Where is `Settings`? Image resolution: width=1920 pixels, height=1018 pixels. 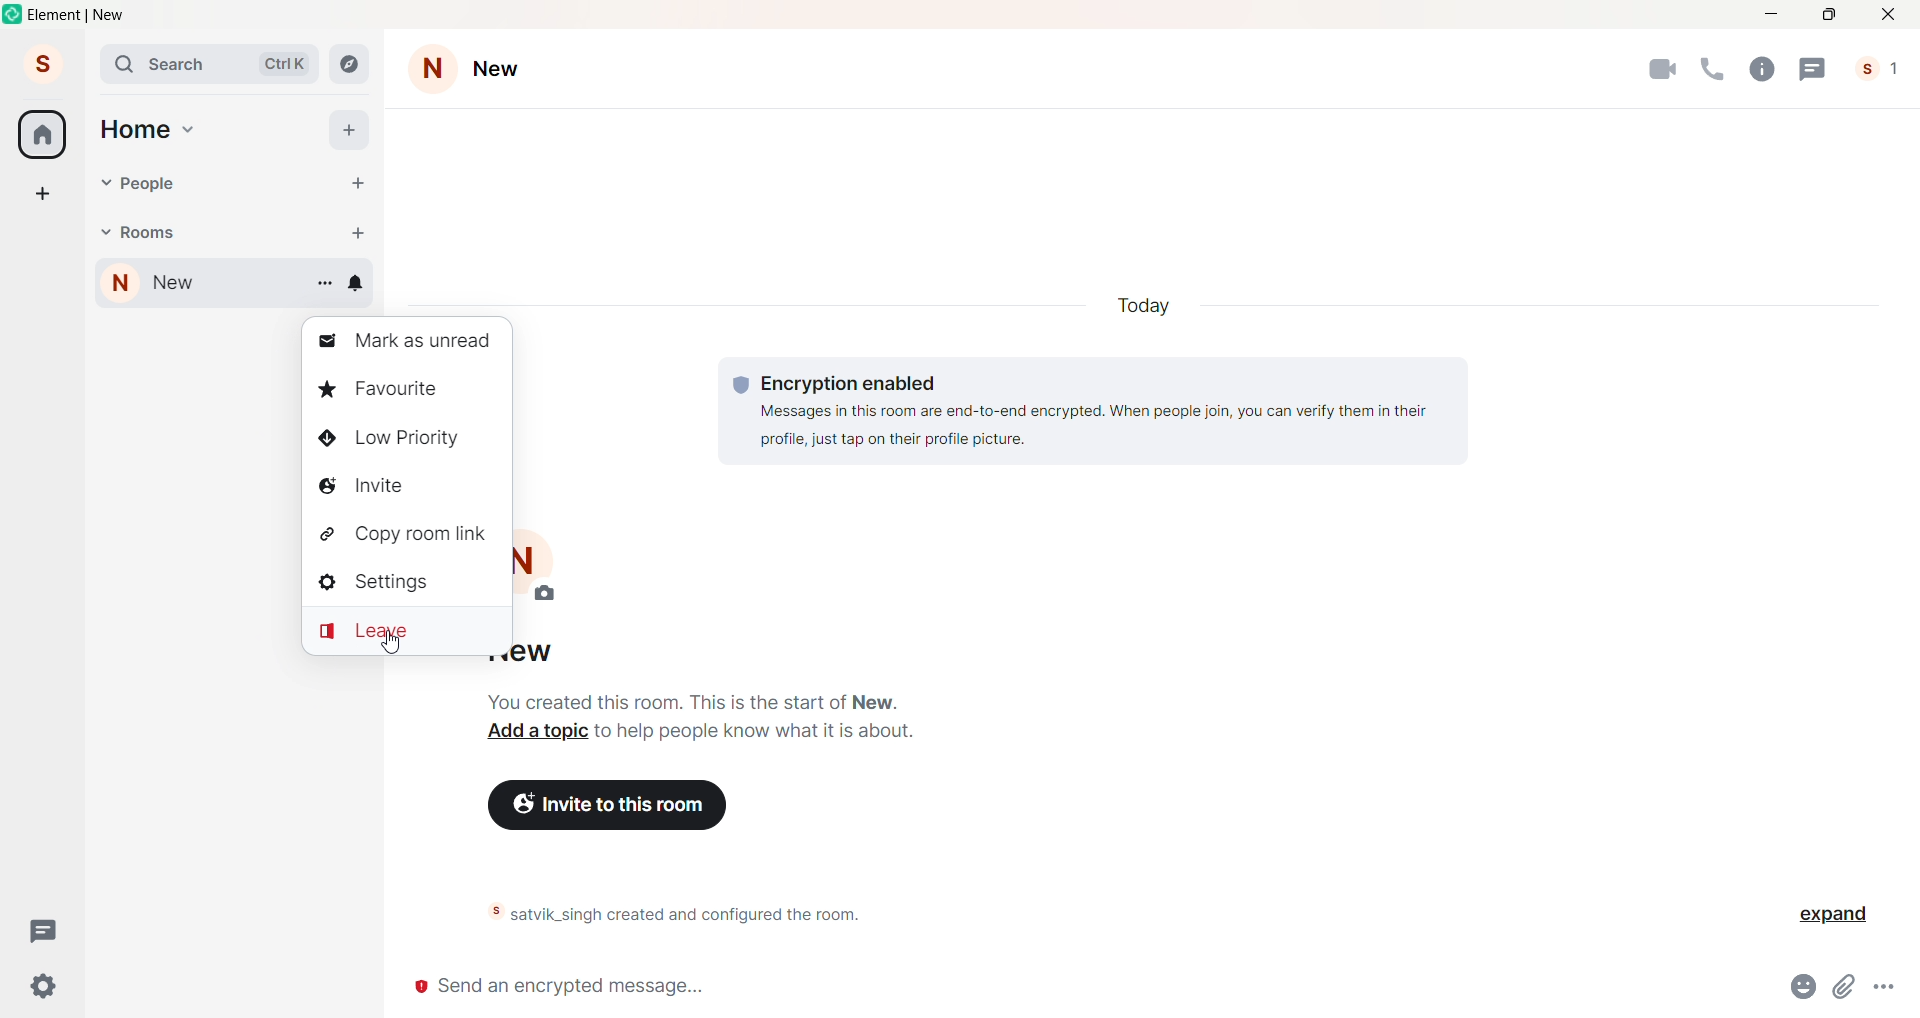 Settings is located at coordinates (404, 583).